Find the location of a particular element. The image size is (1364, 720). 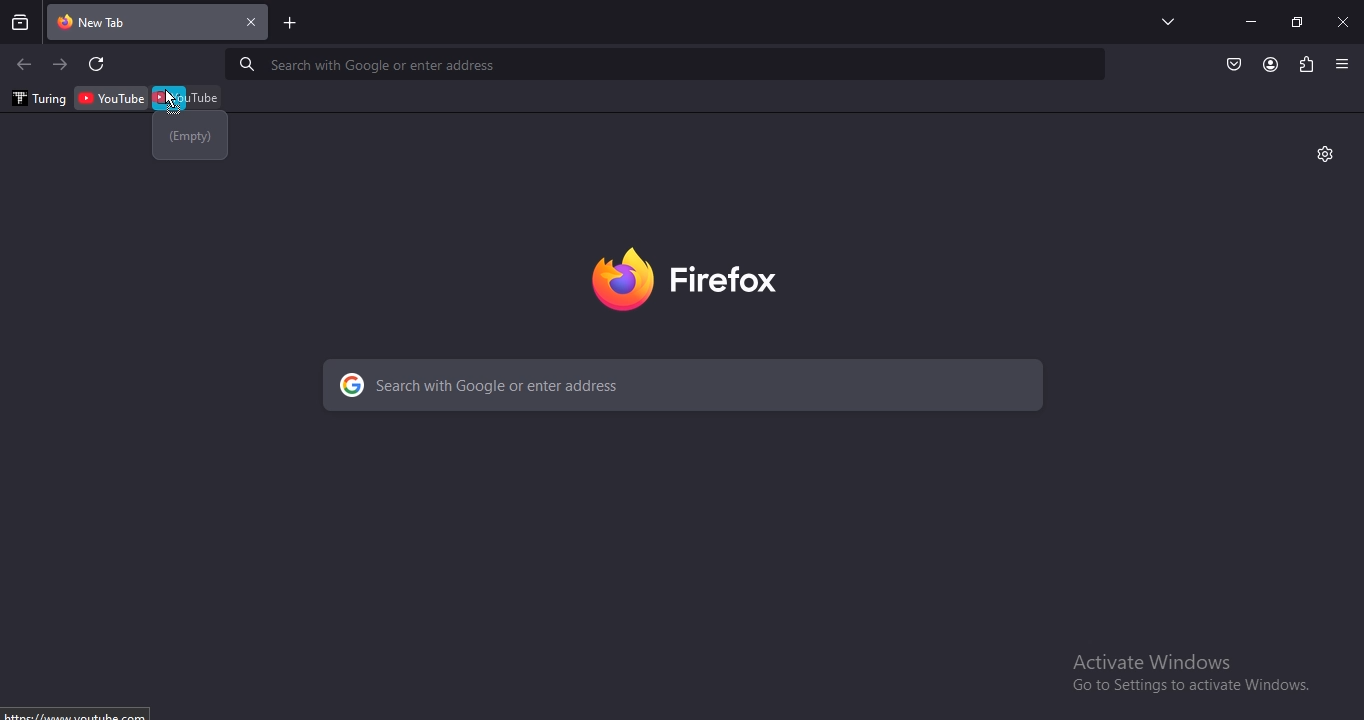

youtube is located at coordinates (189, 96).